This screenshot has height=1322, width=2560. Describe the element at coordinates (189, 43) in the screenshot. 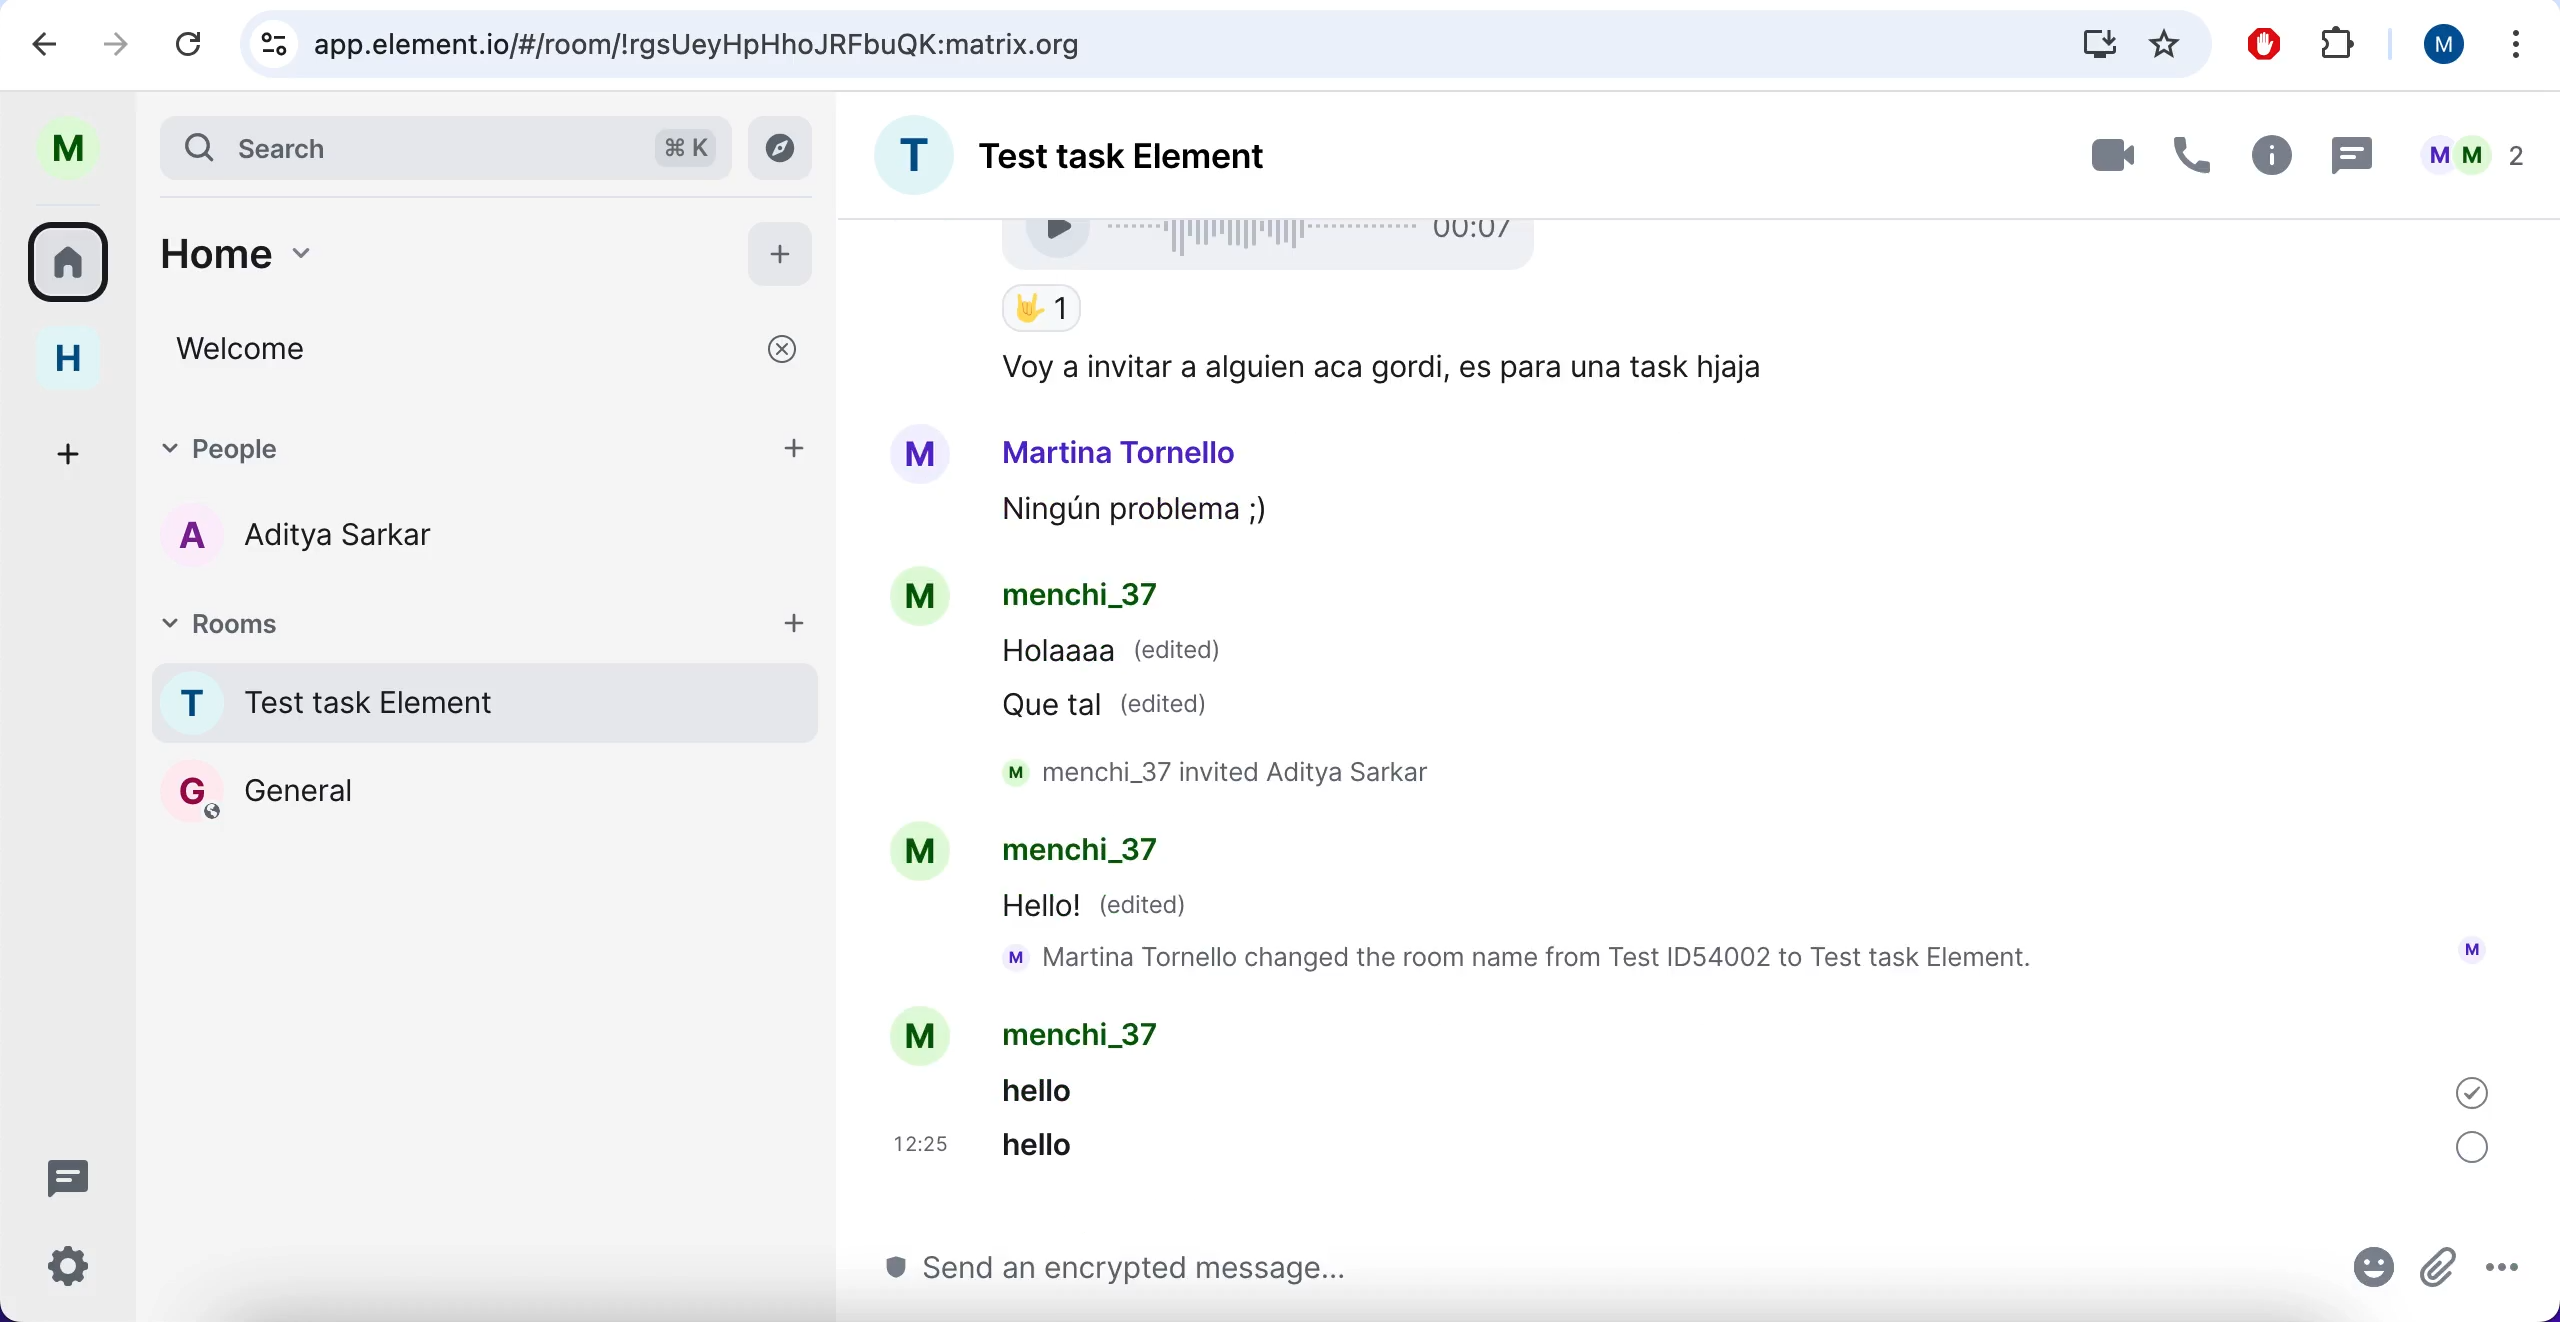

I see `reload current page` at that location.